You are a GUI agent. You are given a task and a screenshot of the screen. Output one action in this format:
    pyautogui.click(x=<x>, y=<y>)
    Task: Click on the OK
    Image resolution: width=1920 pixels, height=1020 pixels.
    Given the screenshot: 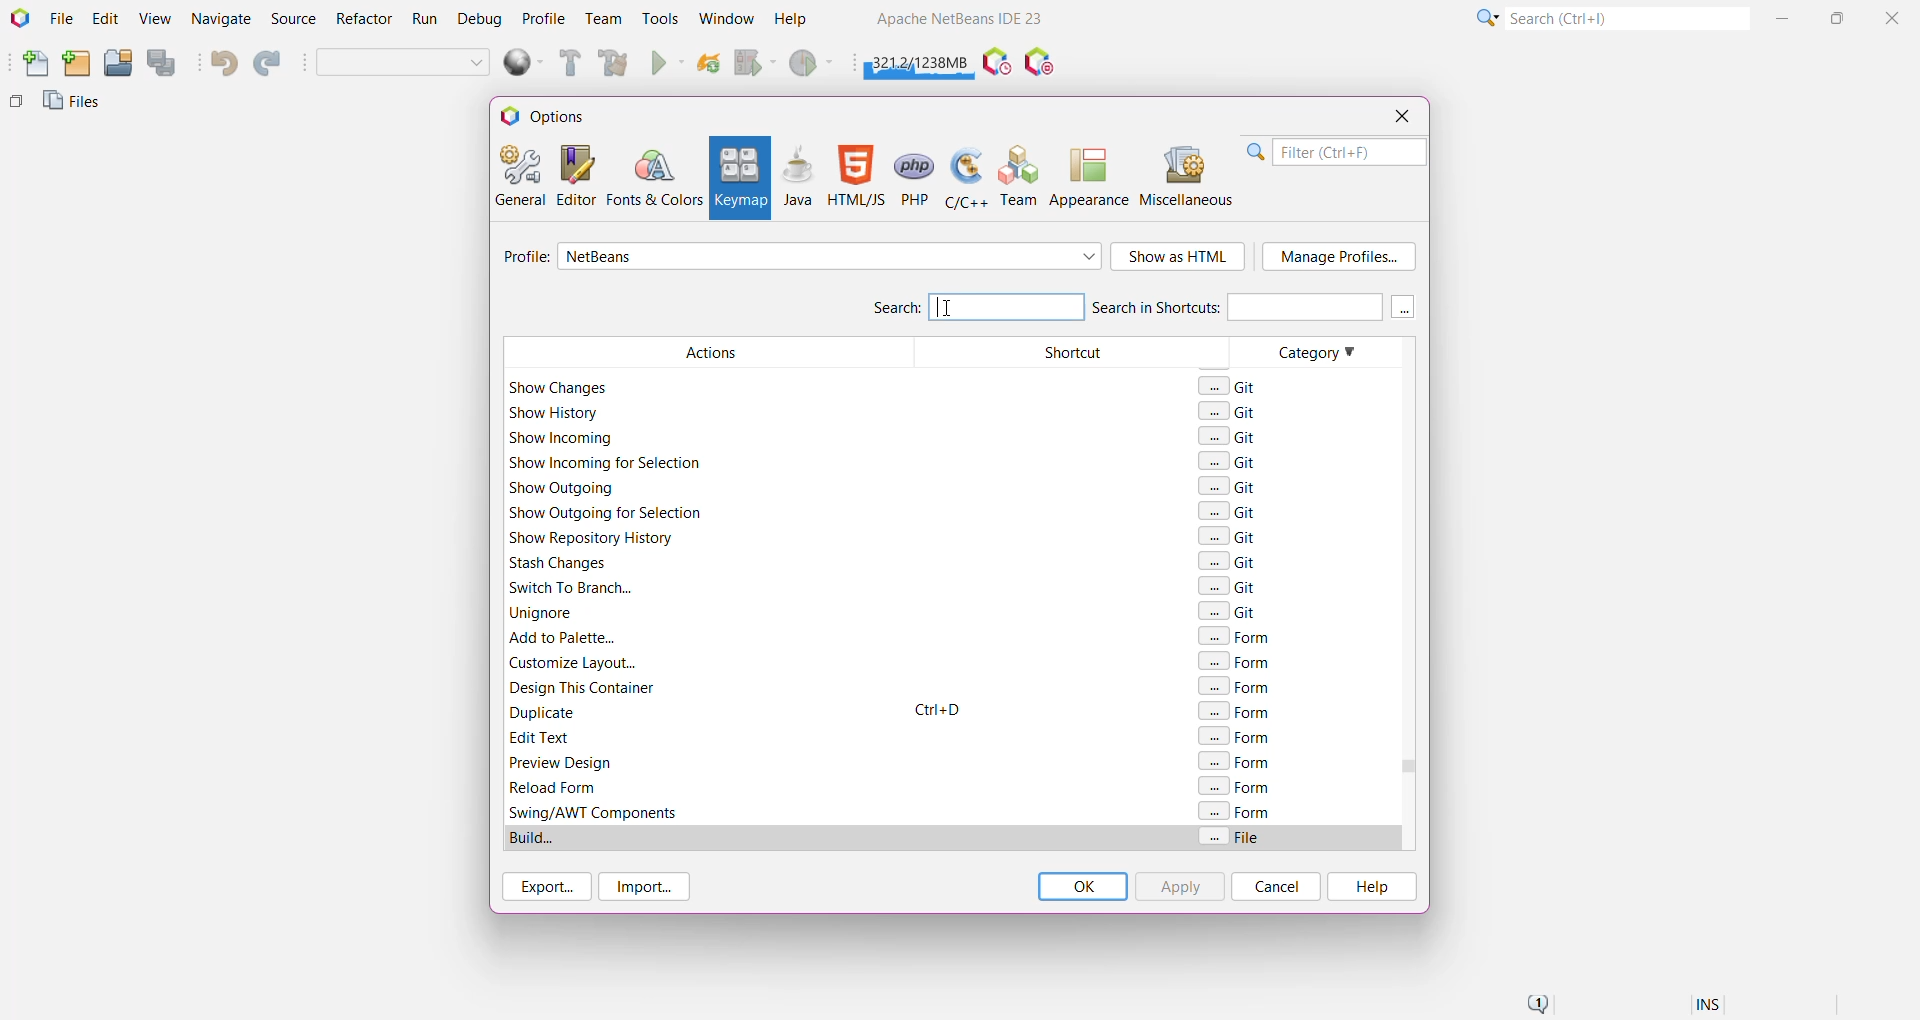 What is the action you would take?
    pyautogui.click(x=1082, y=886)
    